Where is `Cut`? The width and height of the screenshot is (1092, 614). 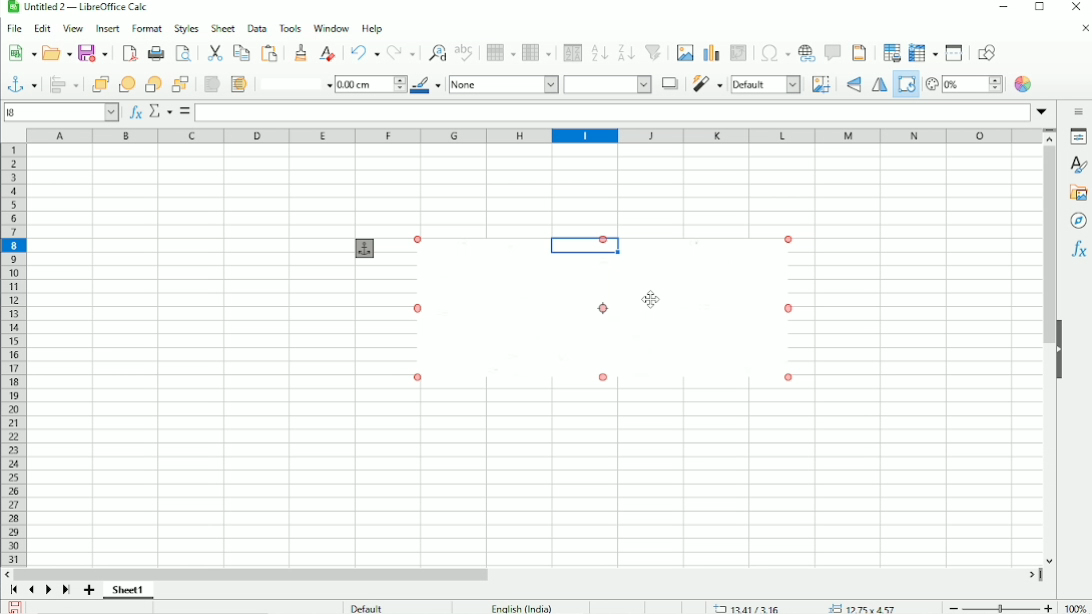
Cut is located at coordinates (215, 53).